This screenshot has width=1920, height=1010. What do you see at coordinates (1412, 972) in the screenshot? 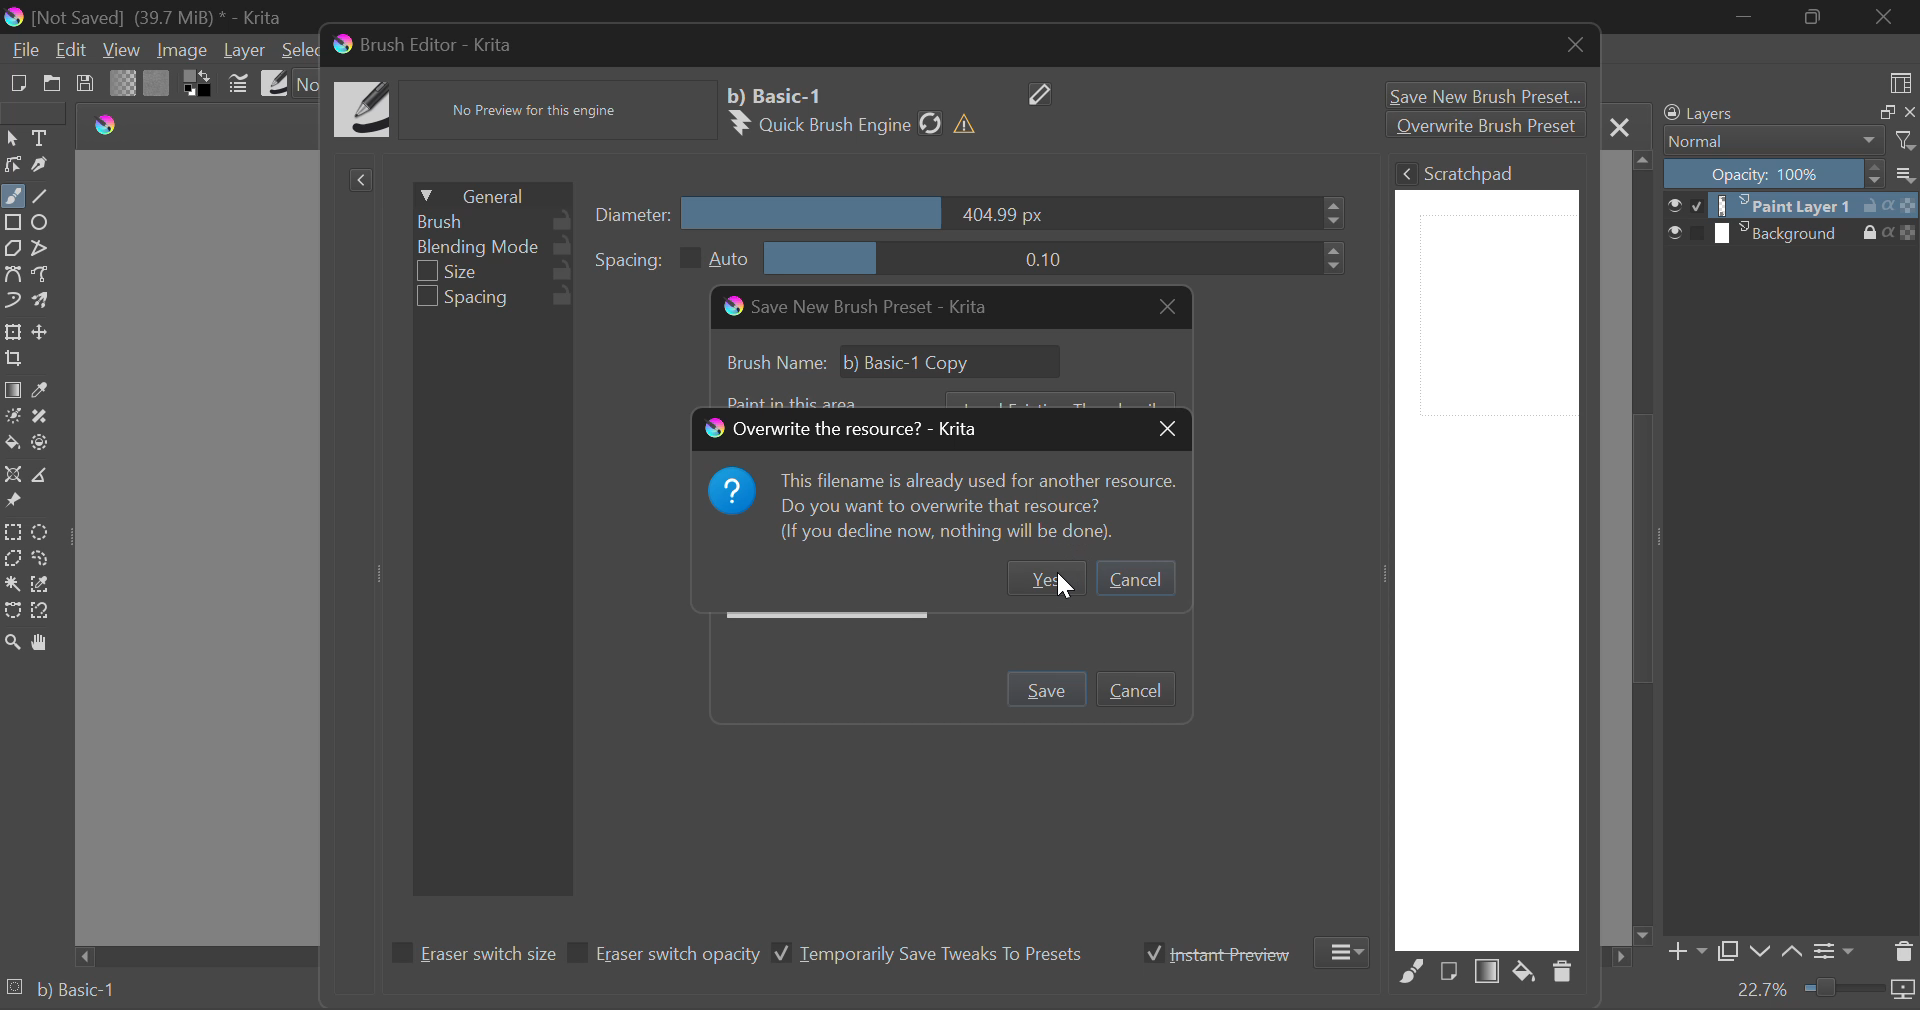
I see `Fill Area with Selected Brush Preset` at bounding box center [1412, 972].